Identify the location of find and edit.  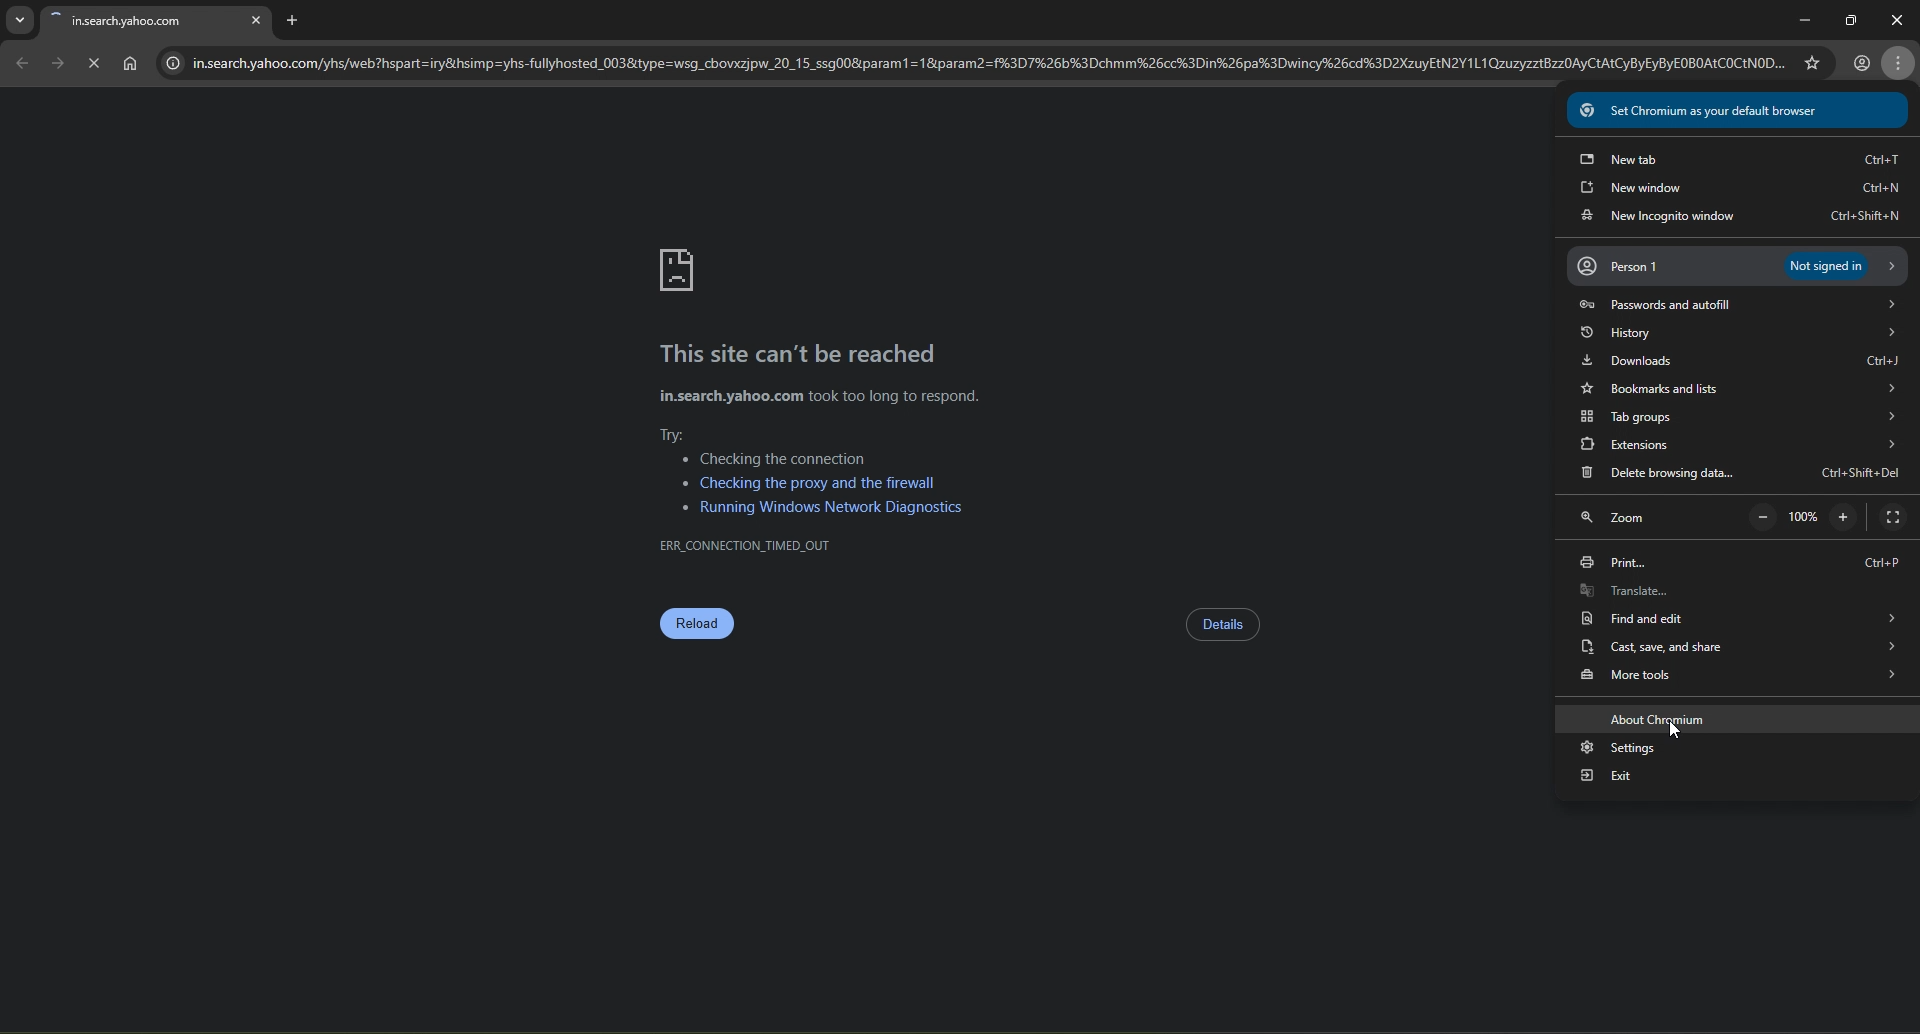
(1740, 623).